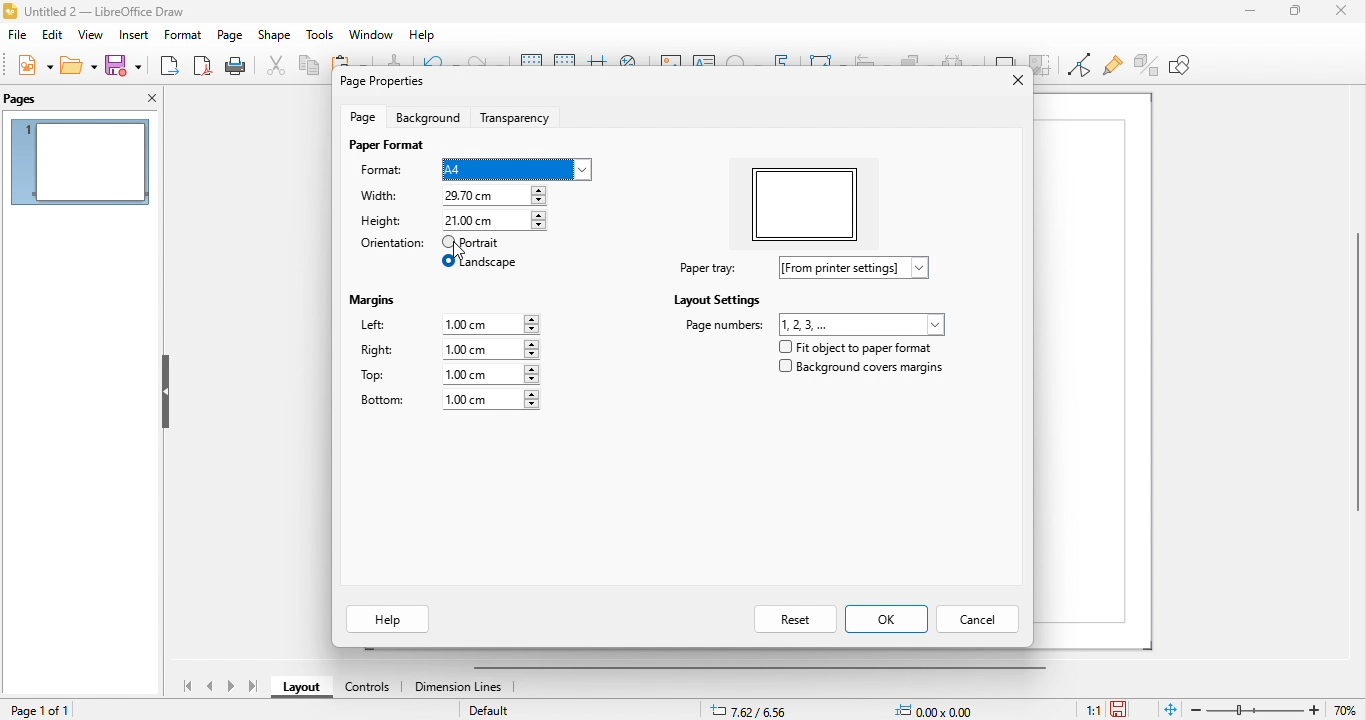 The height and width of the screenshot is (720, 1366). I want to click on background, so click(428, 119).